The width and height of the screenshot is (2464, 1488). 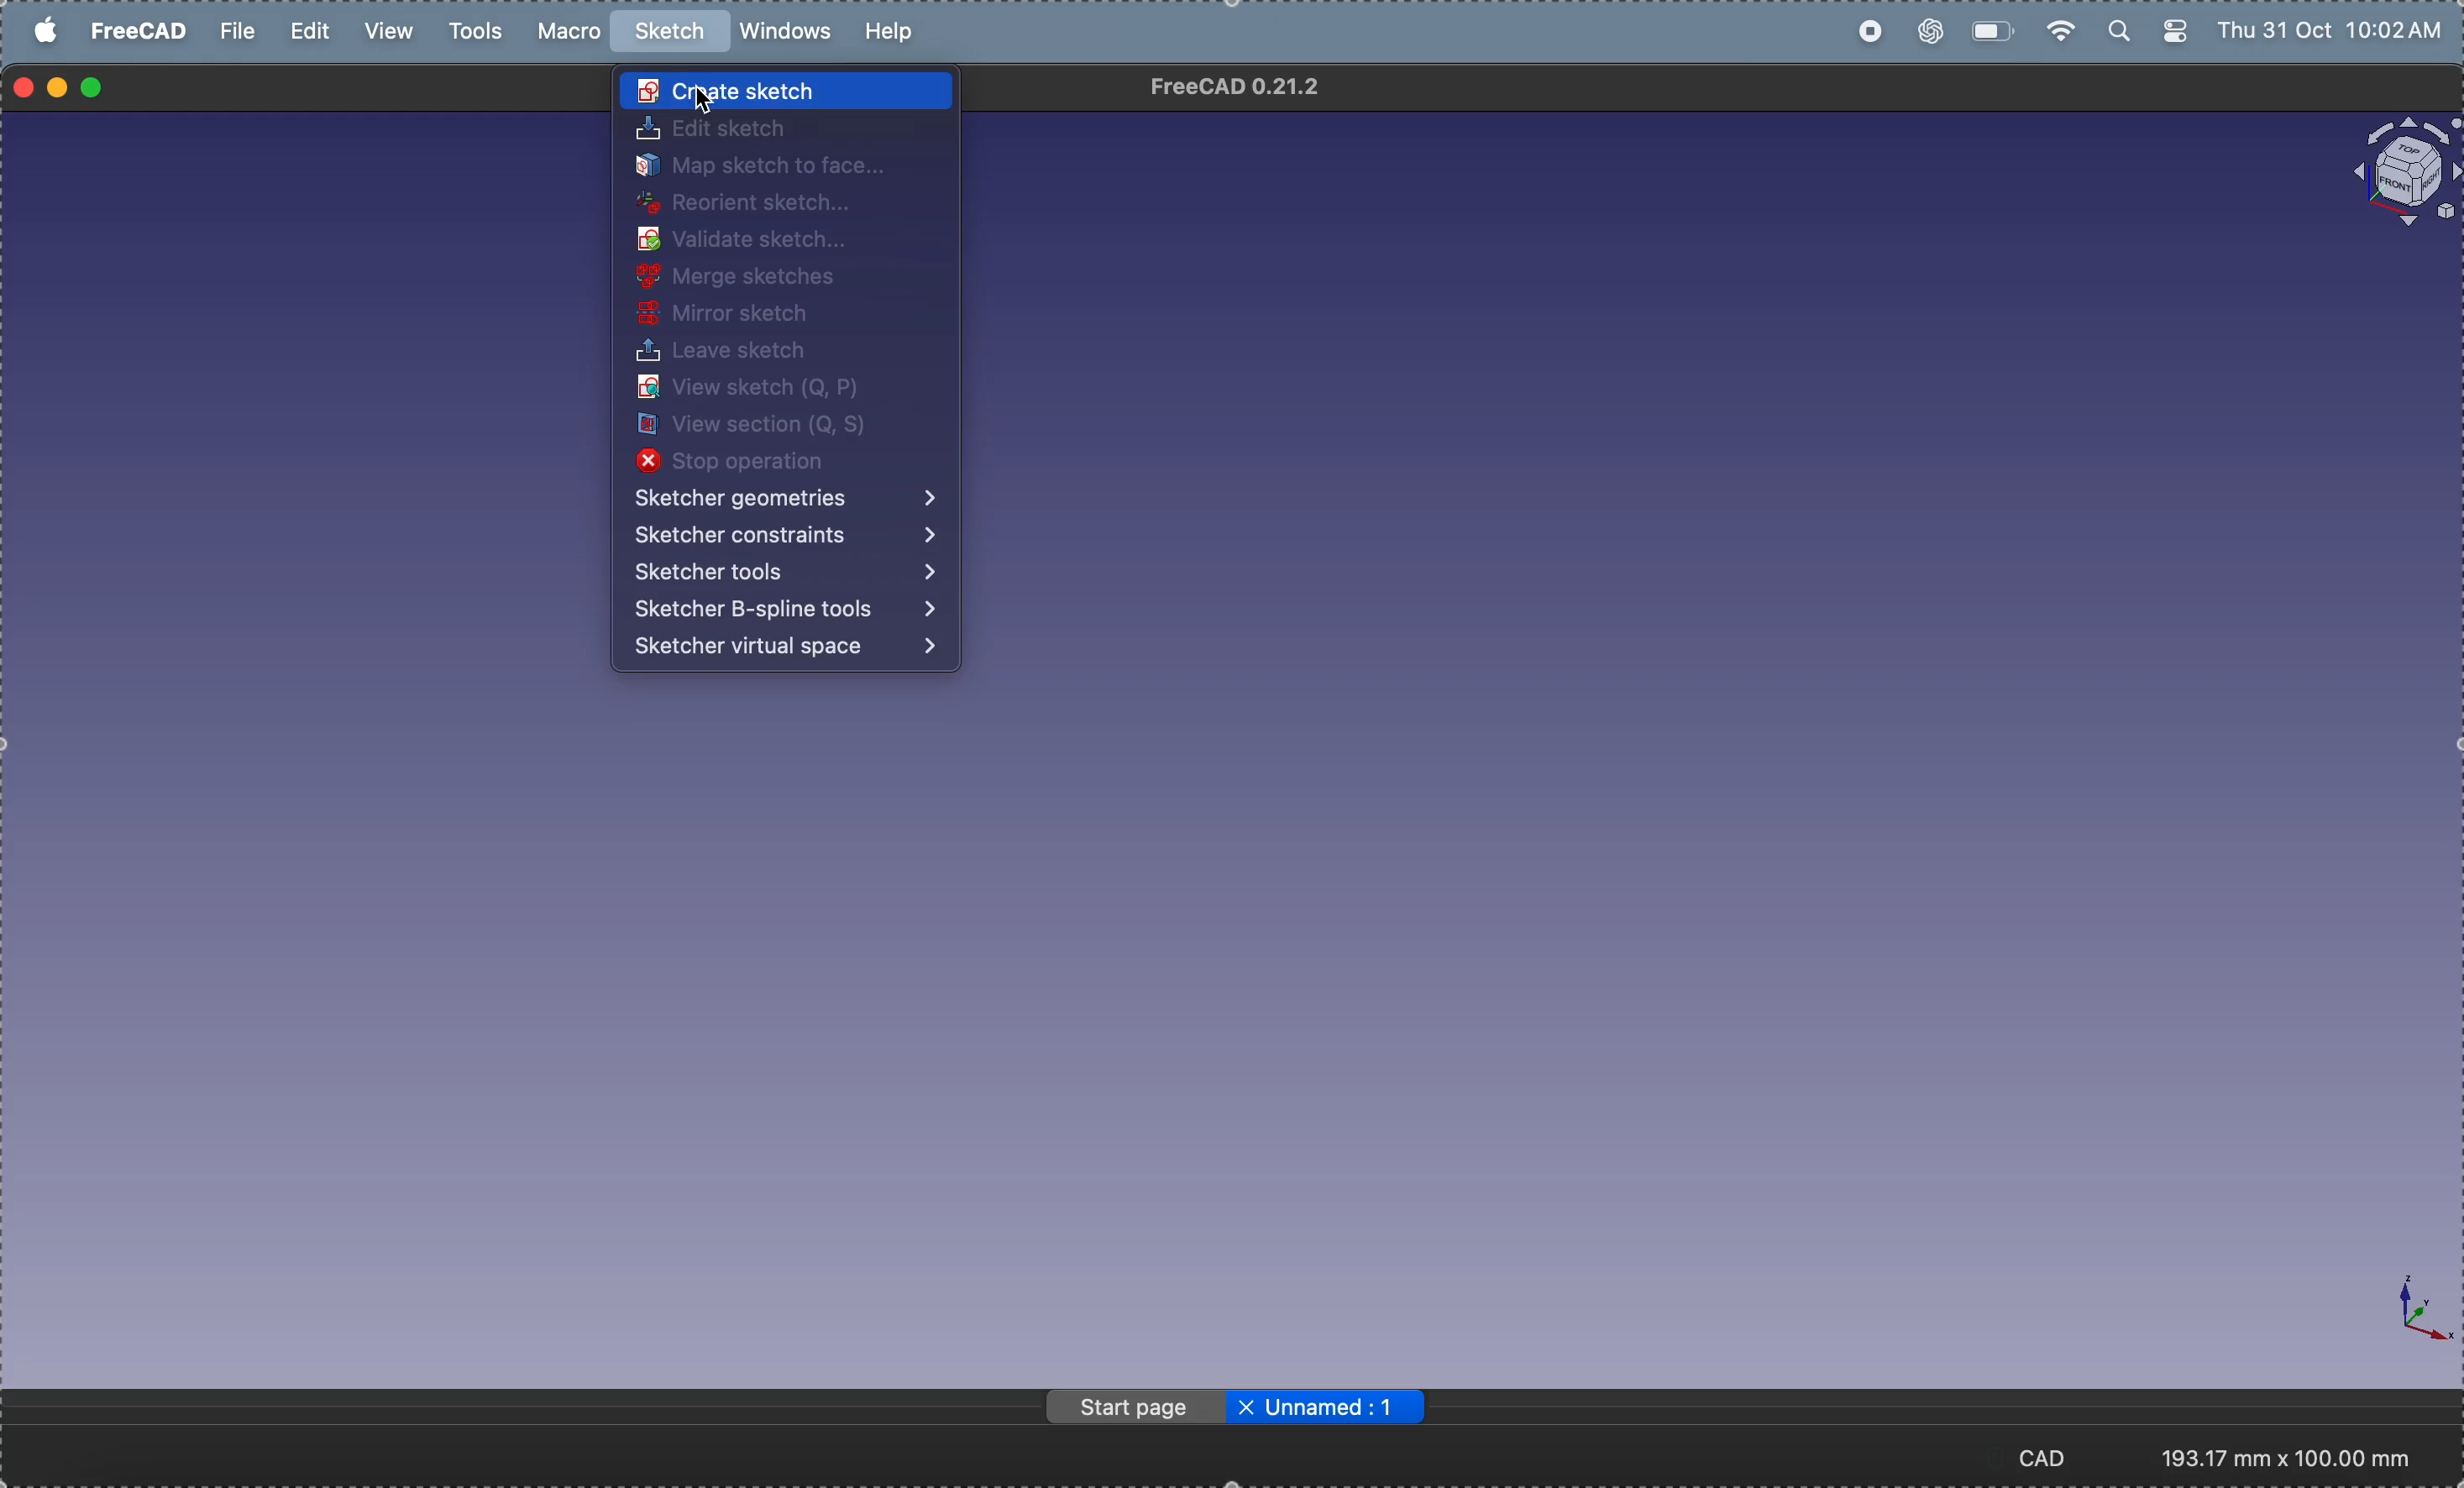 What do you see at coordinates (792, 33) in the screenshot?
I see `windows` at bounding box center [792, 33].